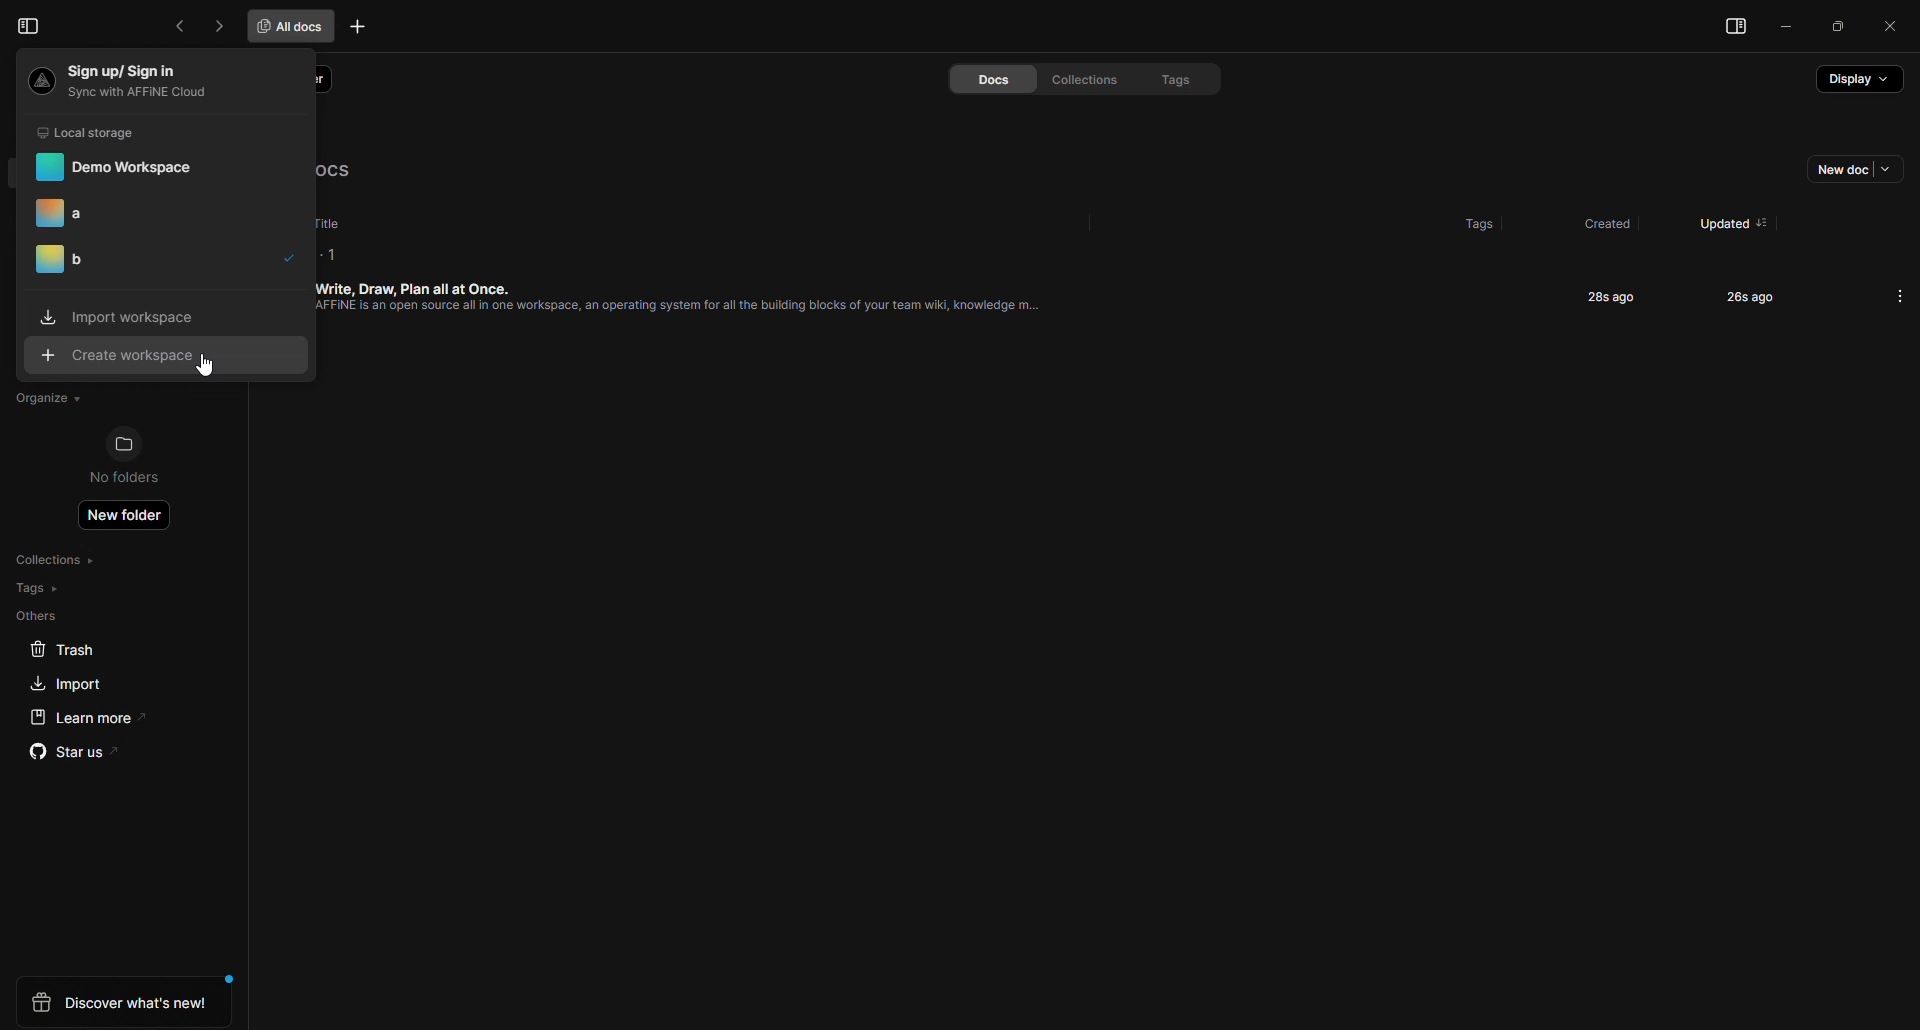 The image size is (1920, 1030). What do you see at coordinates (79, 213) in the screenshot?
I see `a` at bounding box center [79, 213].